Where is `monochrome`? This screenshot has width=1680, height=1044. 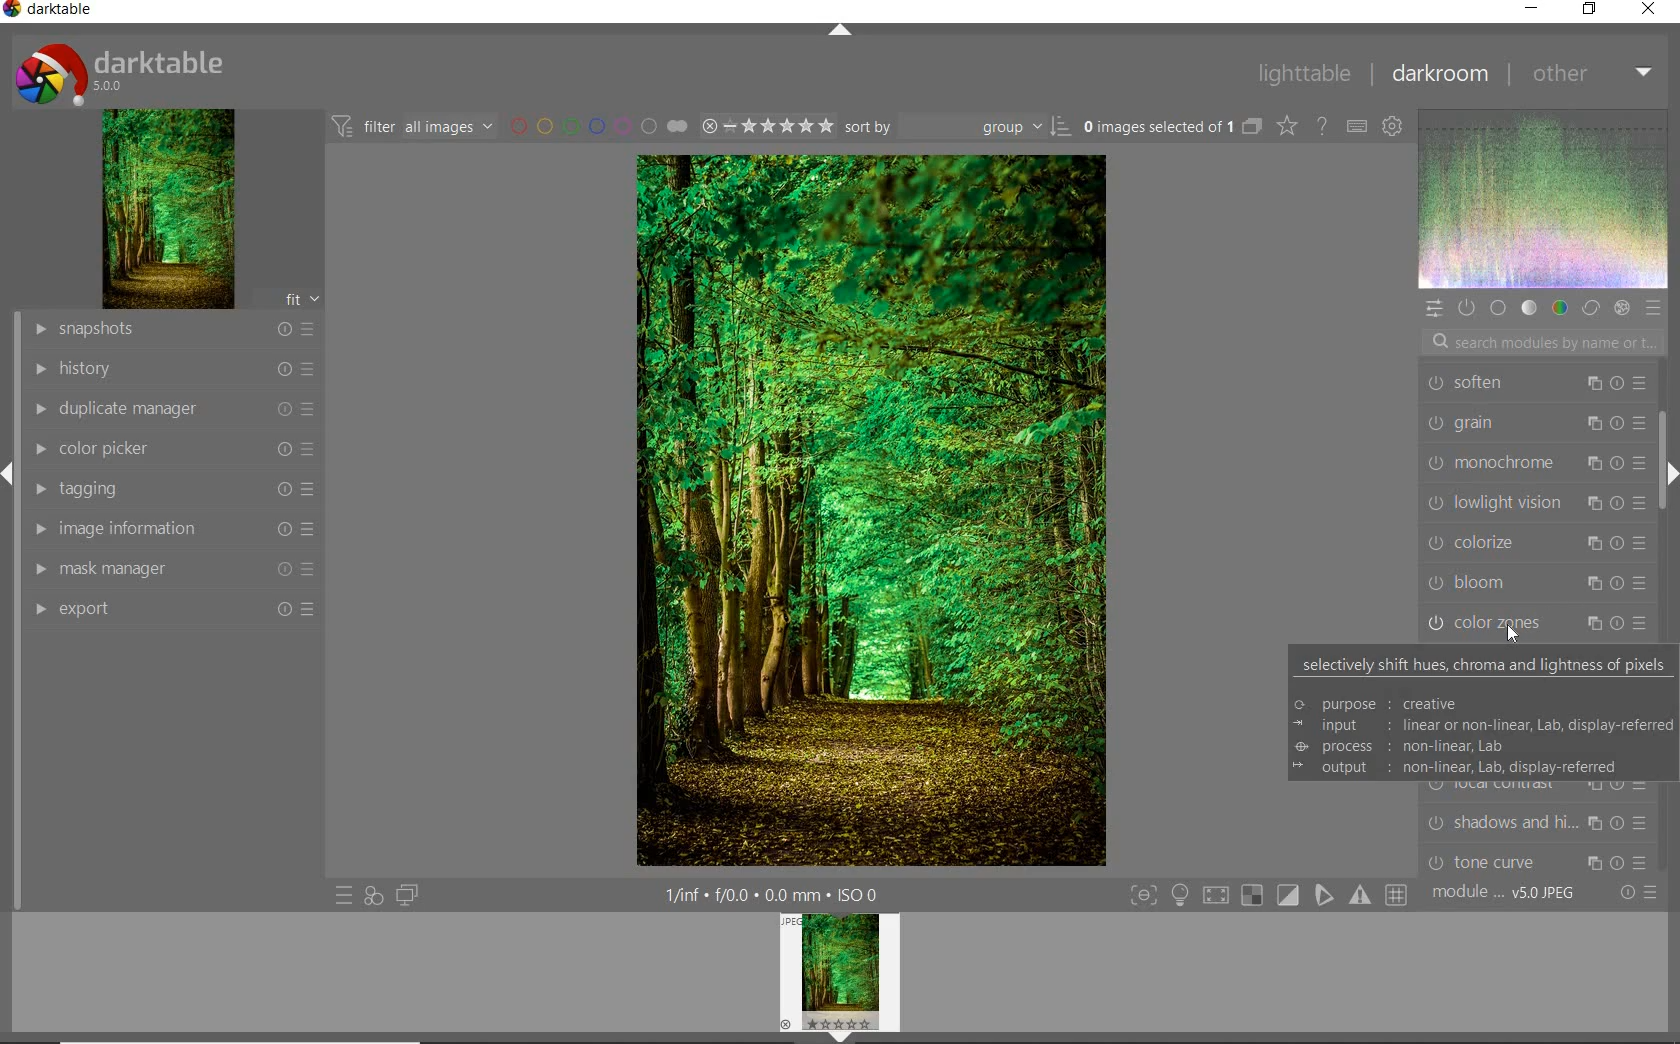
monochrome is located at coordinates (1536, 462).